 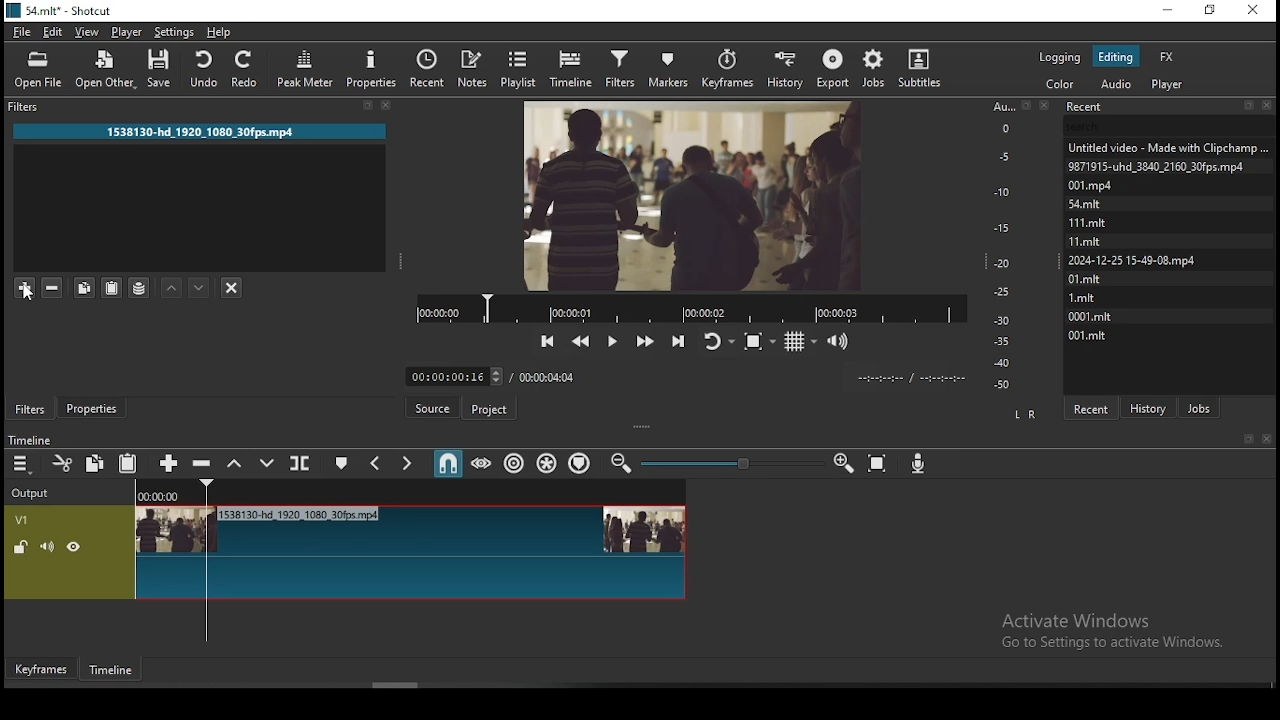 I want to click on scale, so click(x=1006, y=245).